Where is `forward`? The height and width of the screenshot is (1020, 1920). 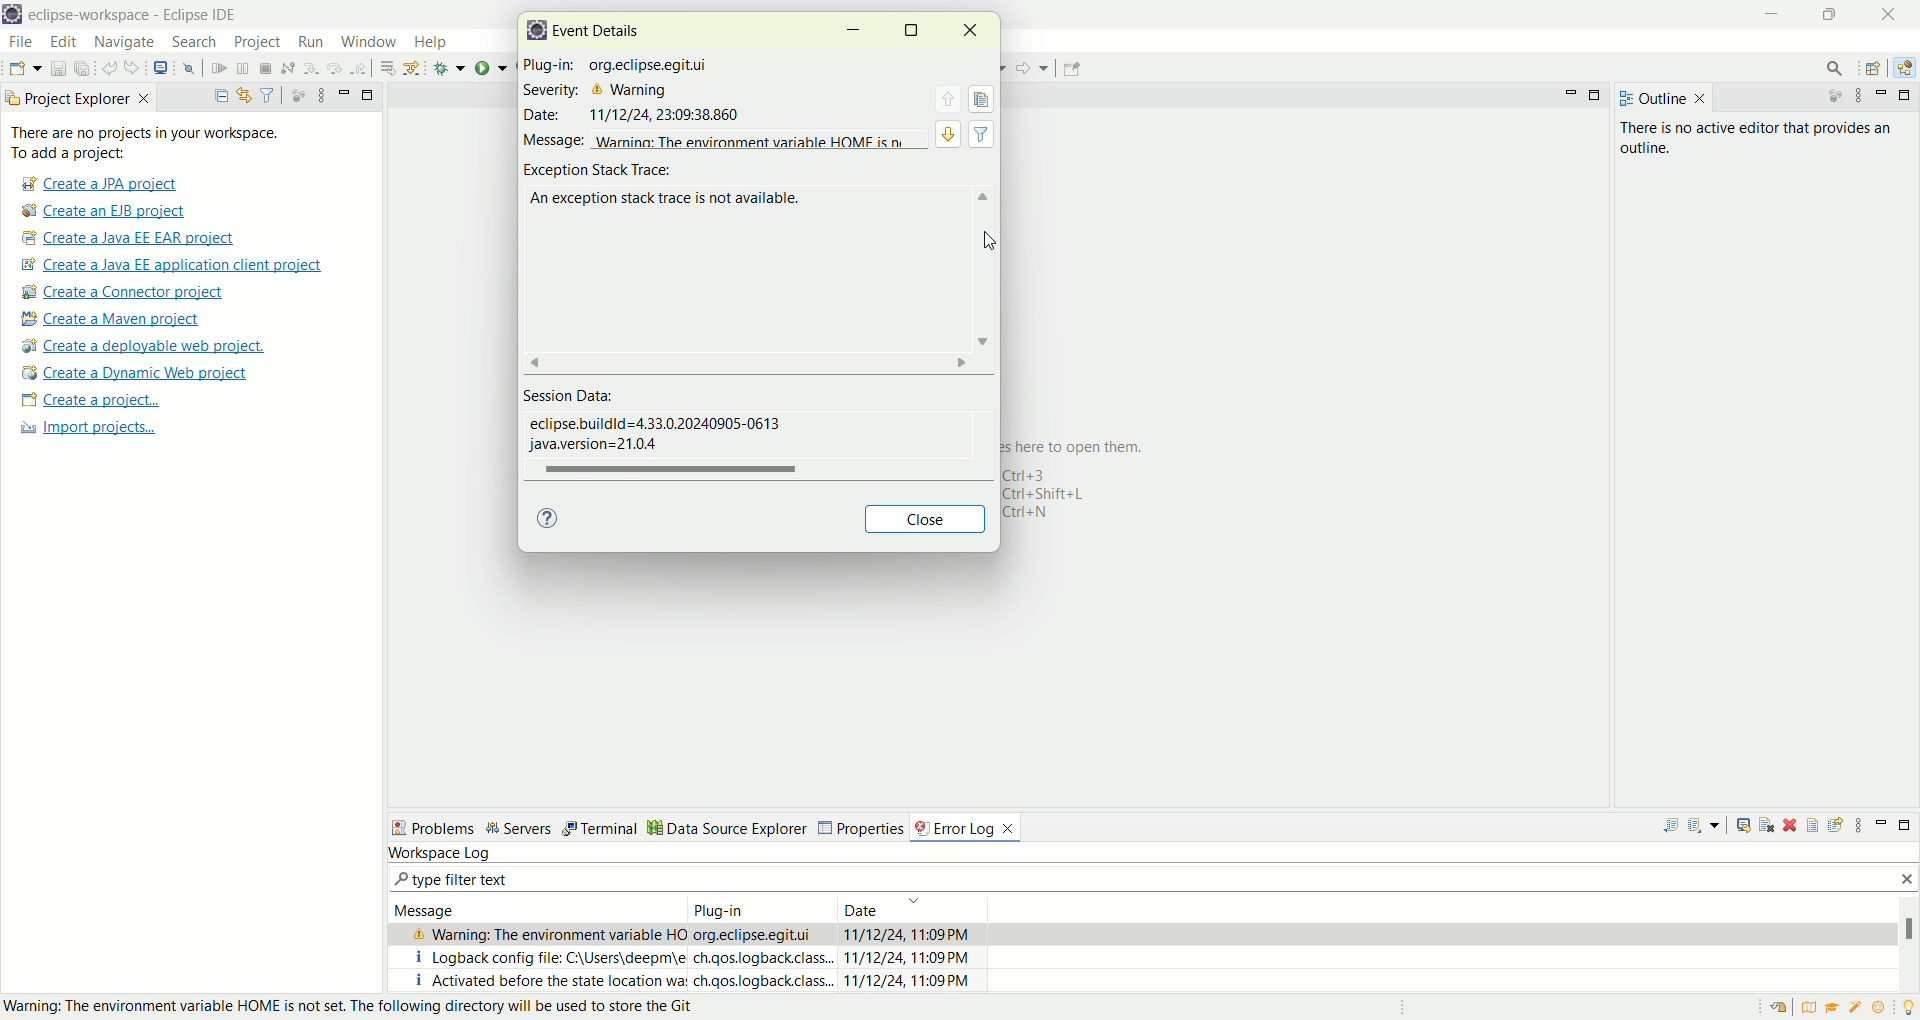
forward is located at coordinates (1032, 66).